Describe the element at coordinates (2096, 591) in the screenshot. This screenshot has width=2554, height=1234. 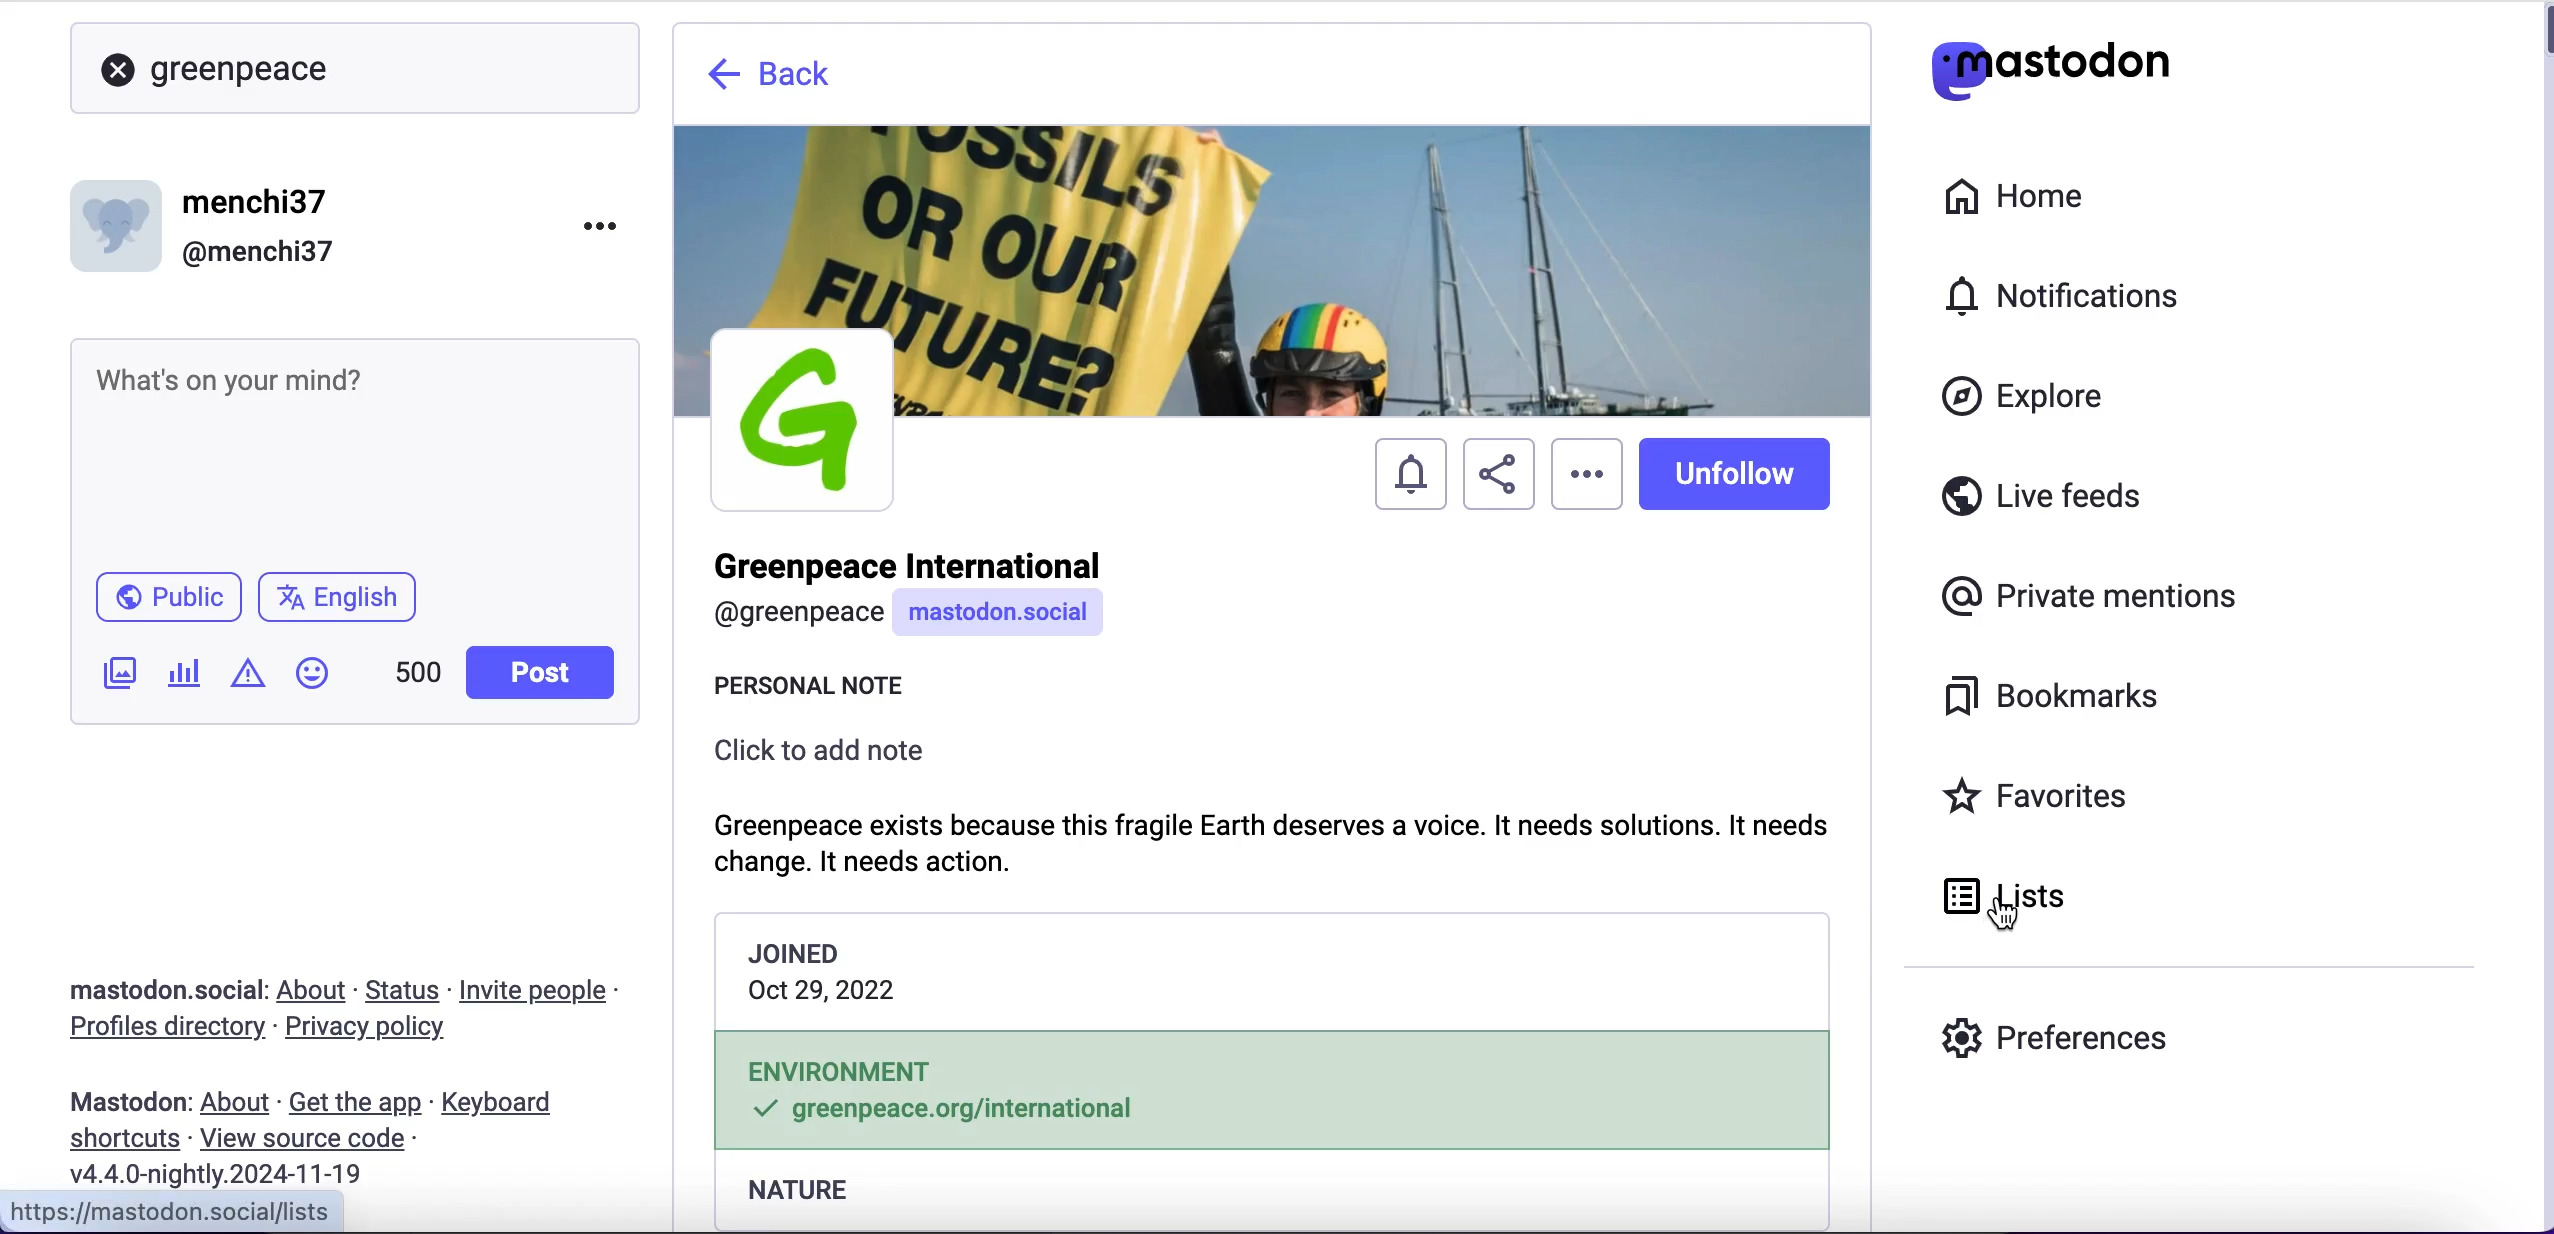
I see `private mentions` at that location.